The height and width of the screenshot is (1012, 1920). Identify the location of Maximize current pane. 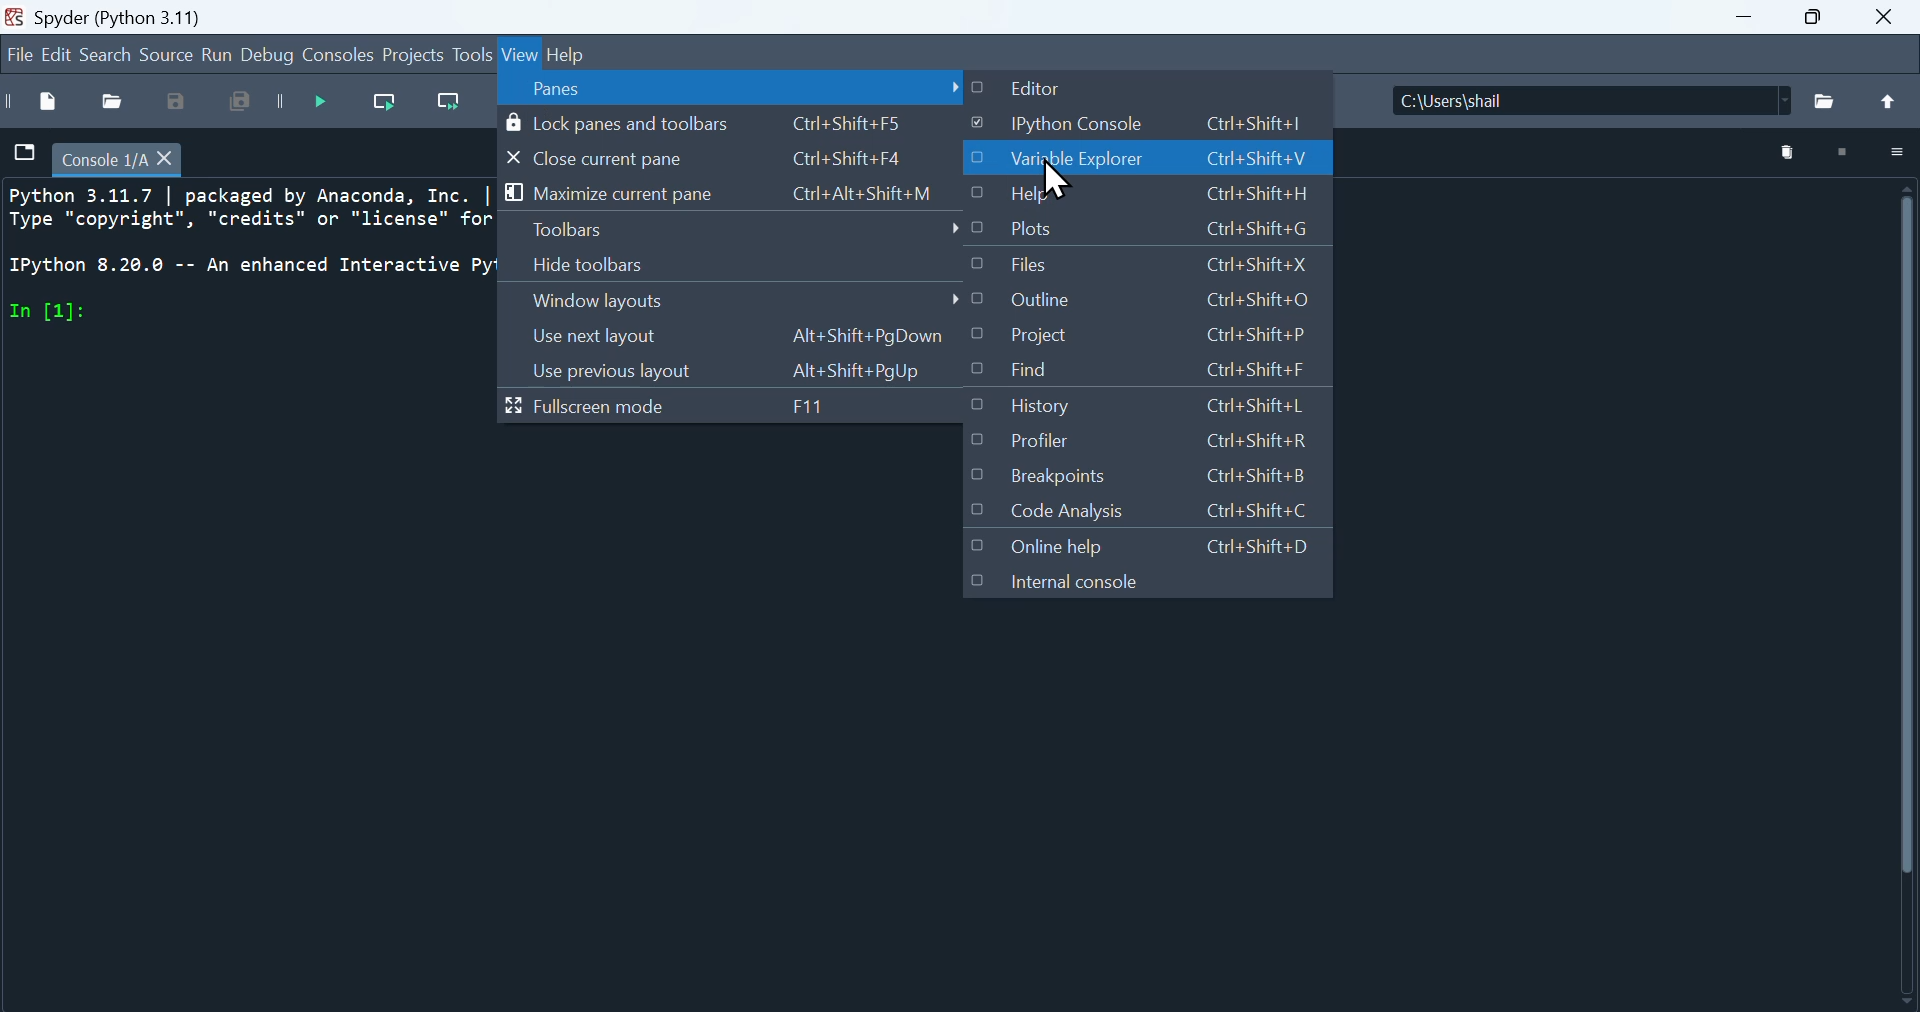
(717, 194).